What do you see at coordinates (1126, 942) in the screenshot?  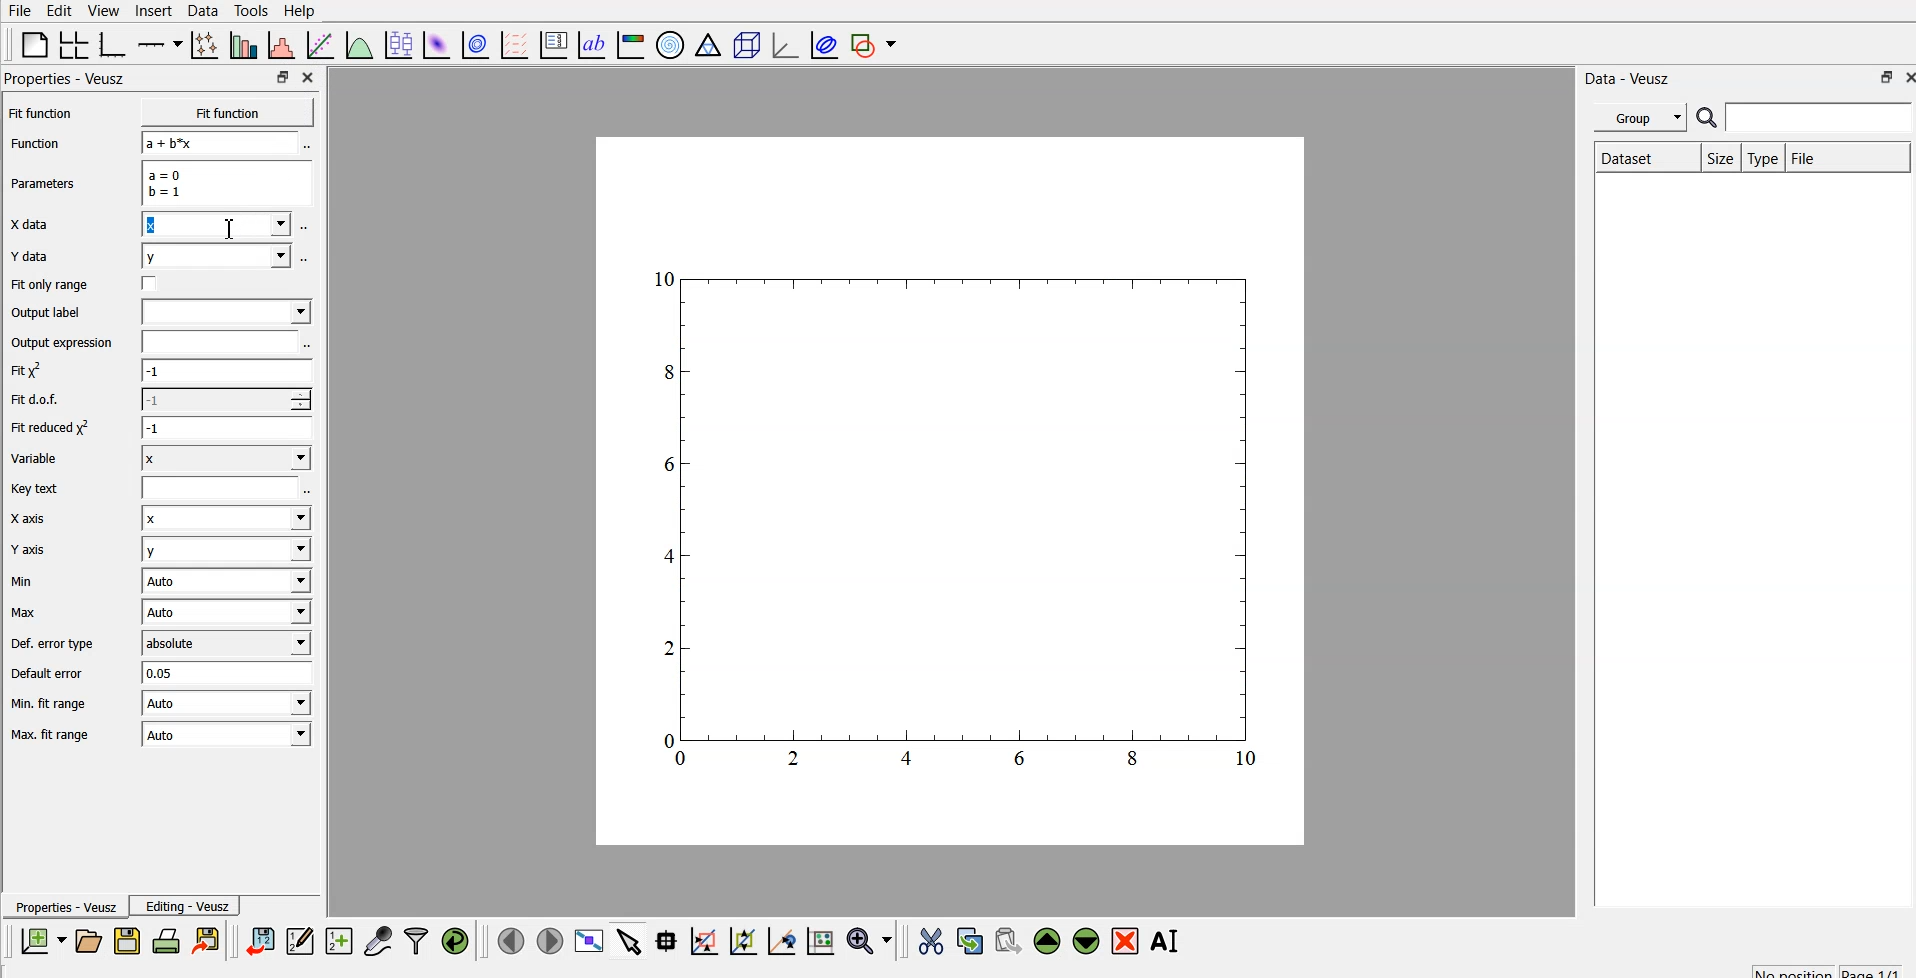 I see `remove the selected widget` at bounding box center [1126, 942].